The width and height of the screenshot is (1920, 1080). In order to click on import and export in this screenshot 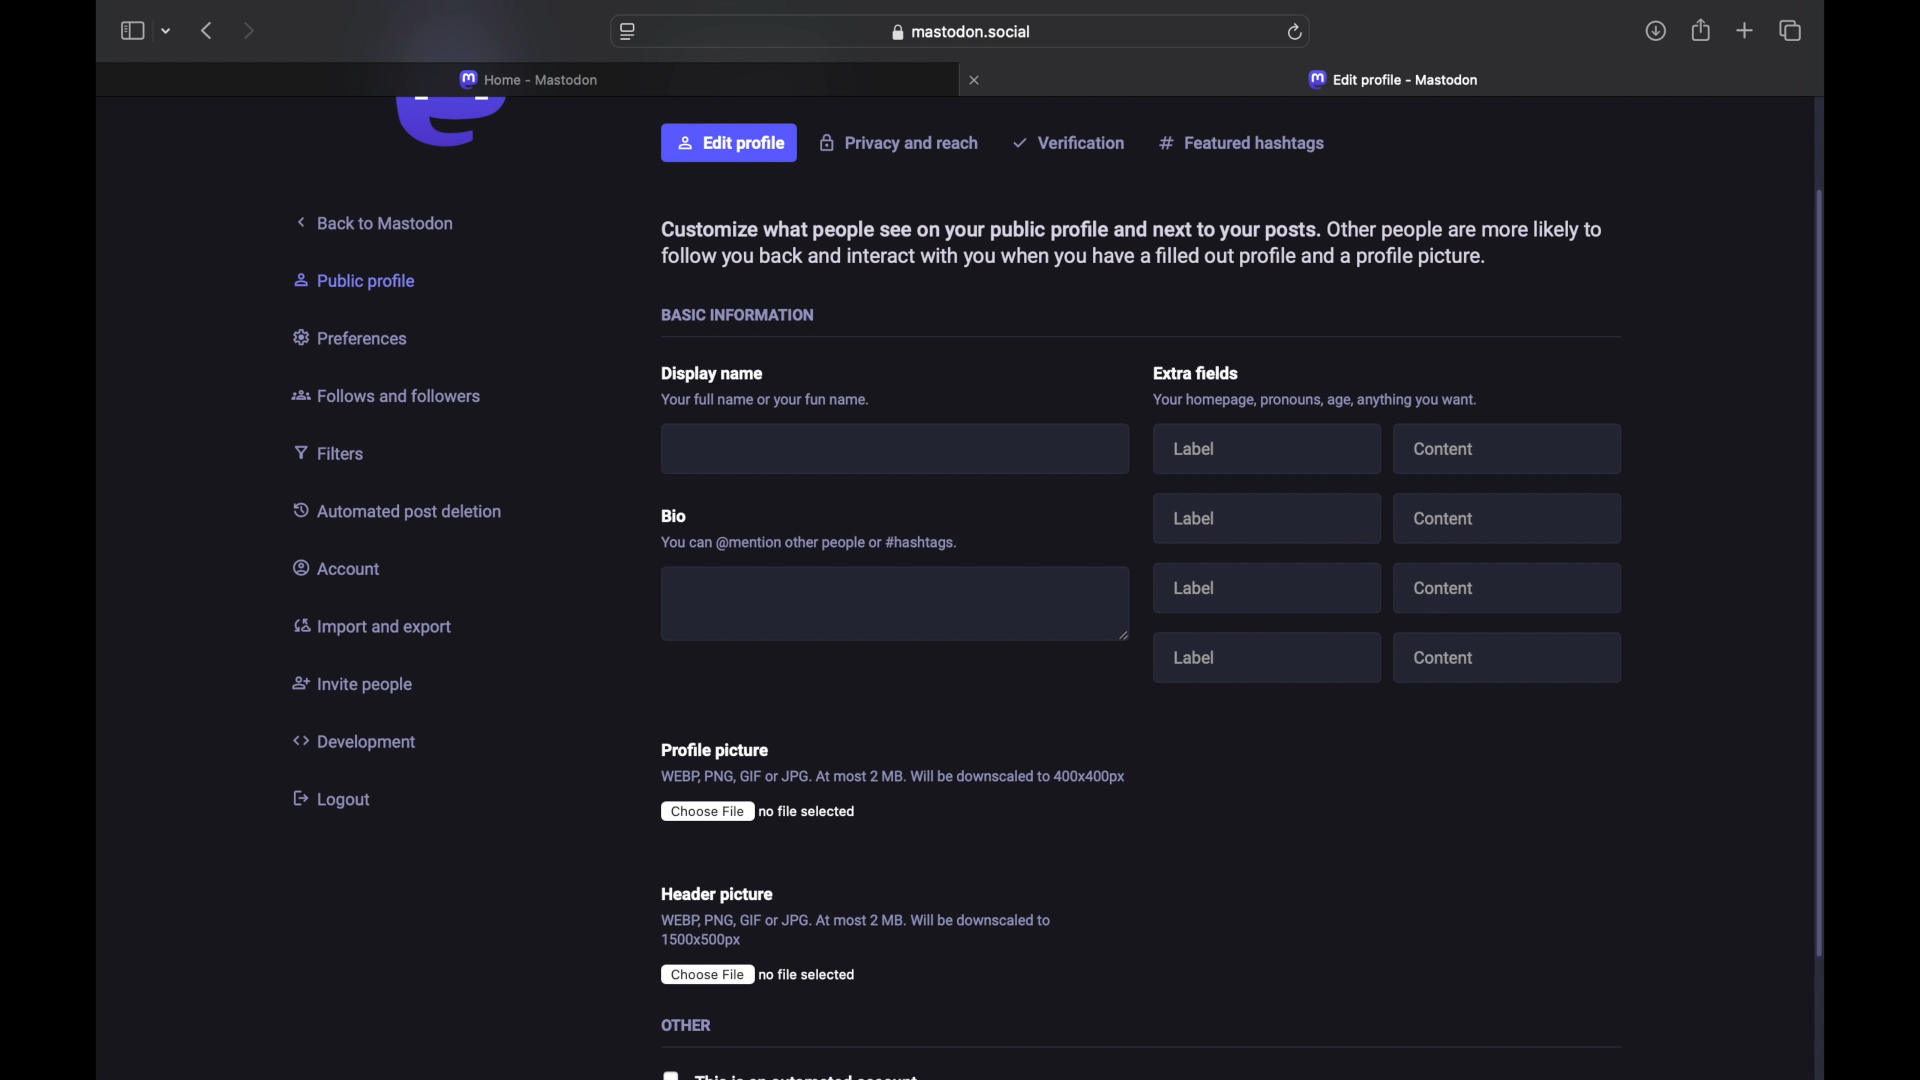, I will do `click(382, 632)`.